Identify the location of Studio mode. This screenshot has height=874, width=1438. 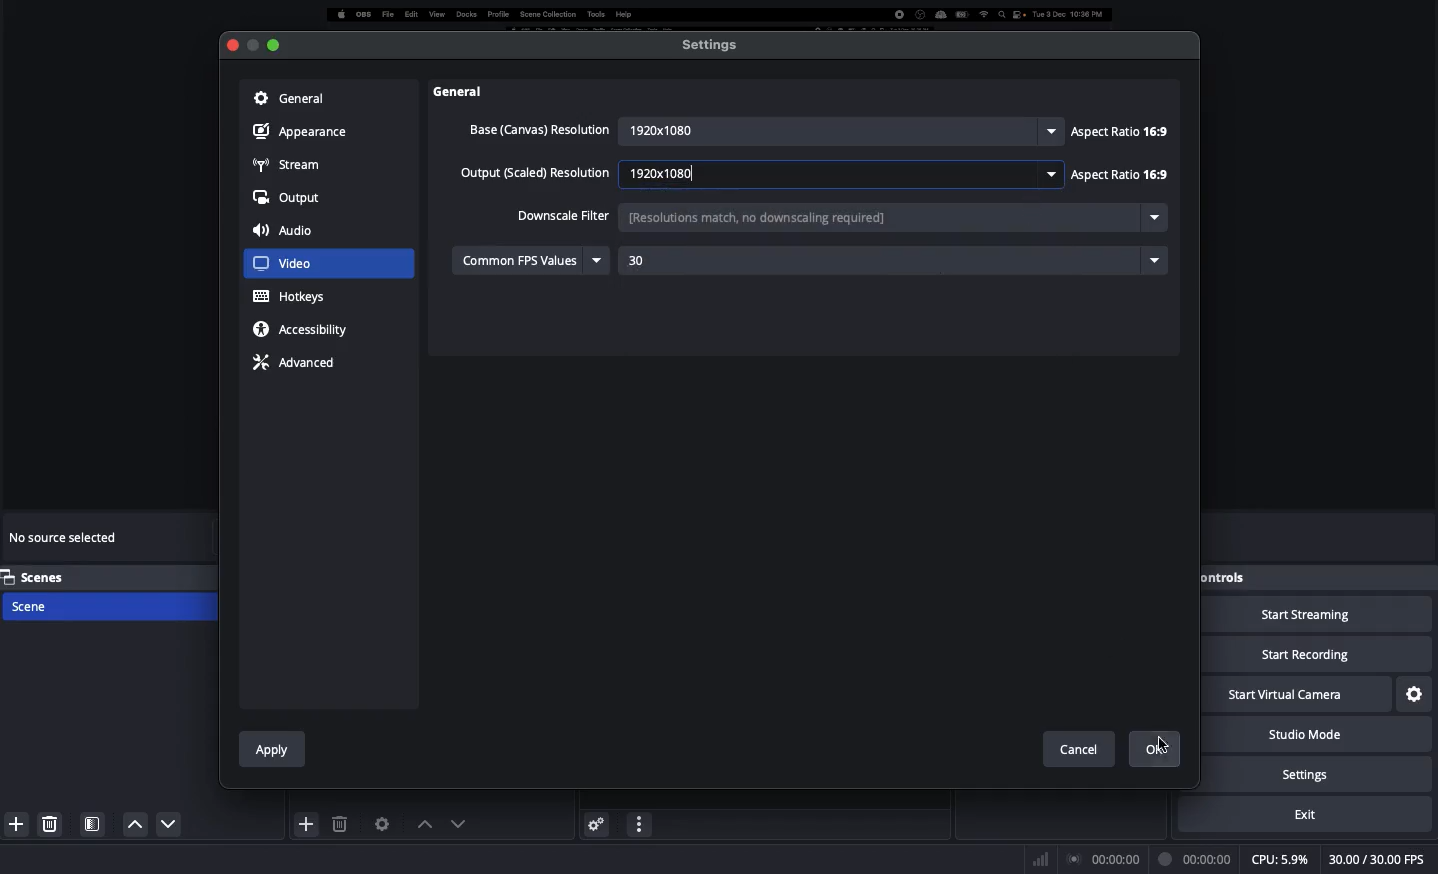
(1326, 735).